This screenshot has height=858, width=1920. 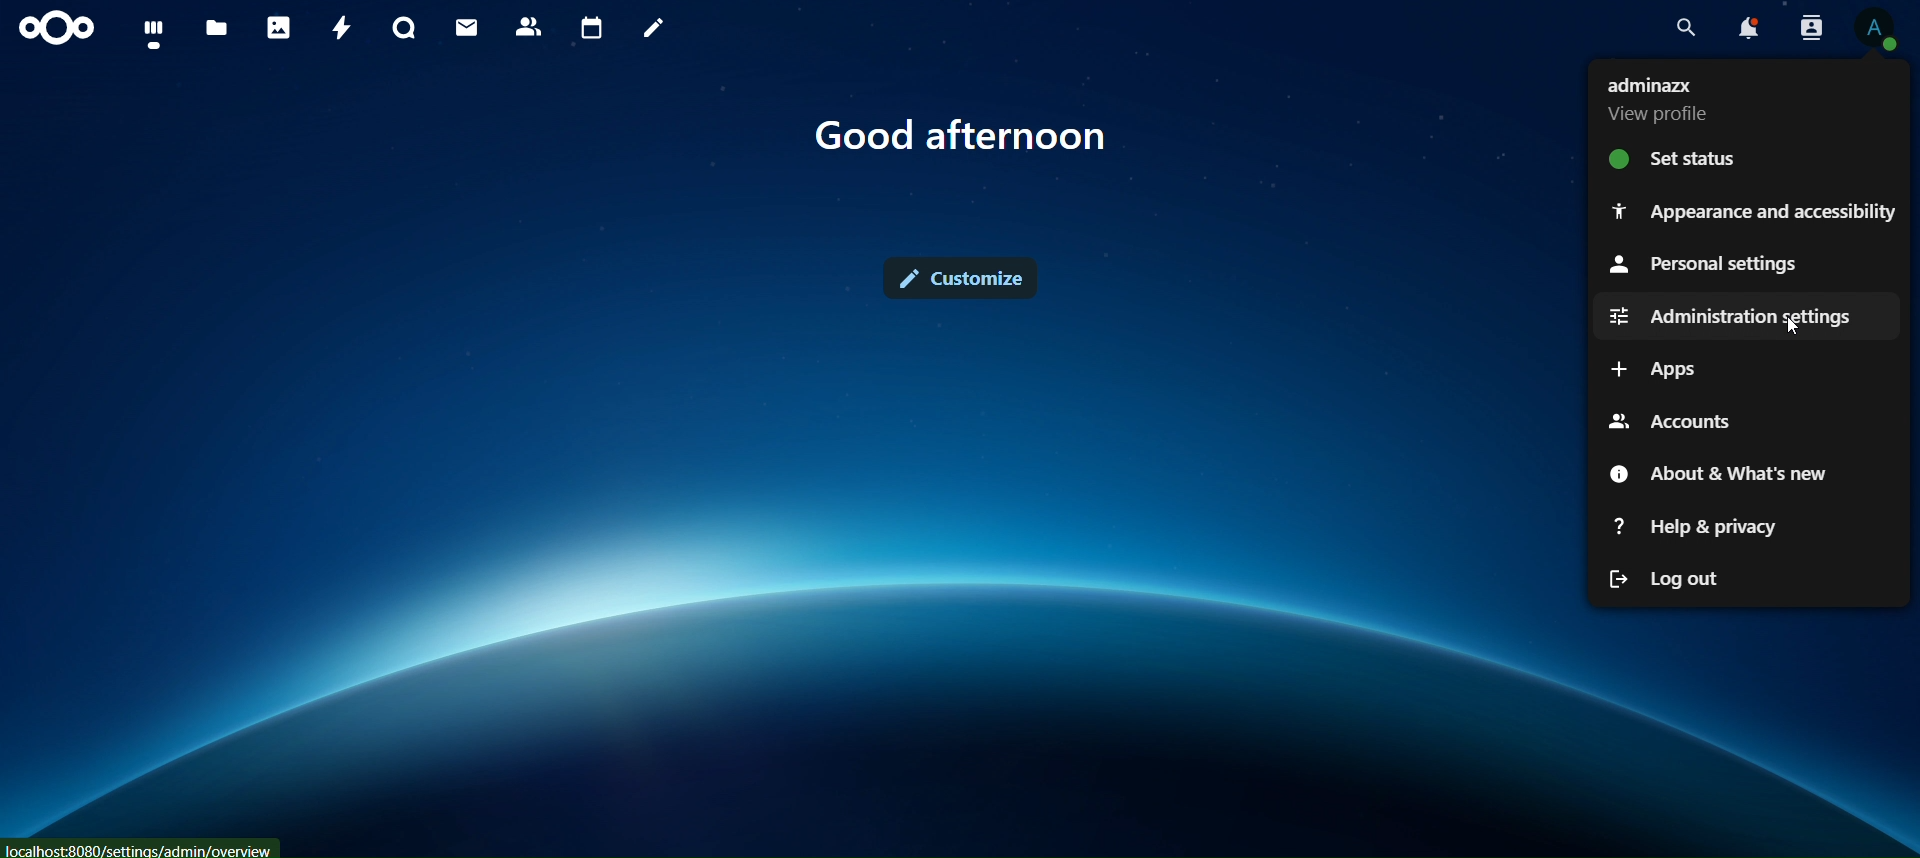 I want to click on view profile, so click(x=1679, y=101).